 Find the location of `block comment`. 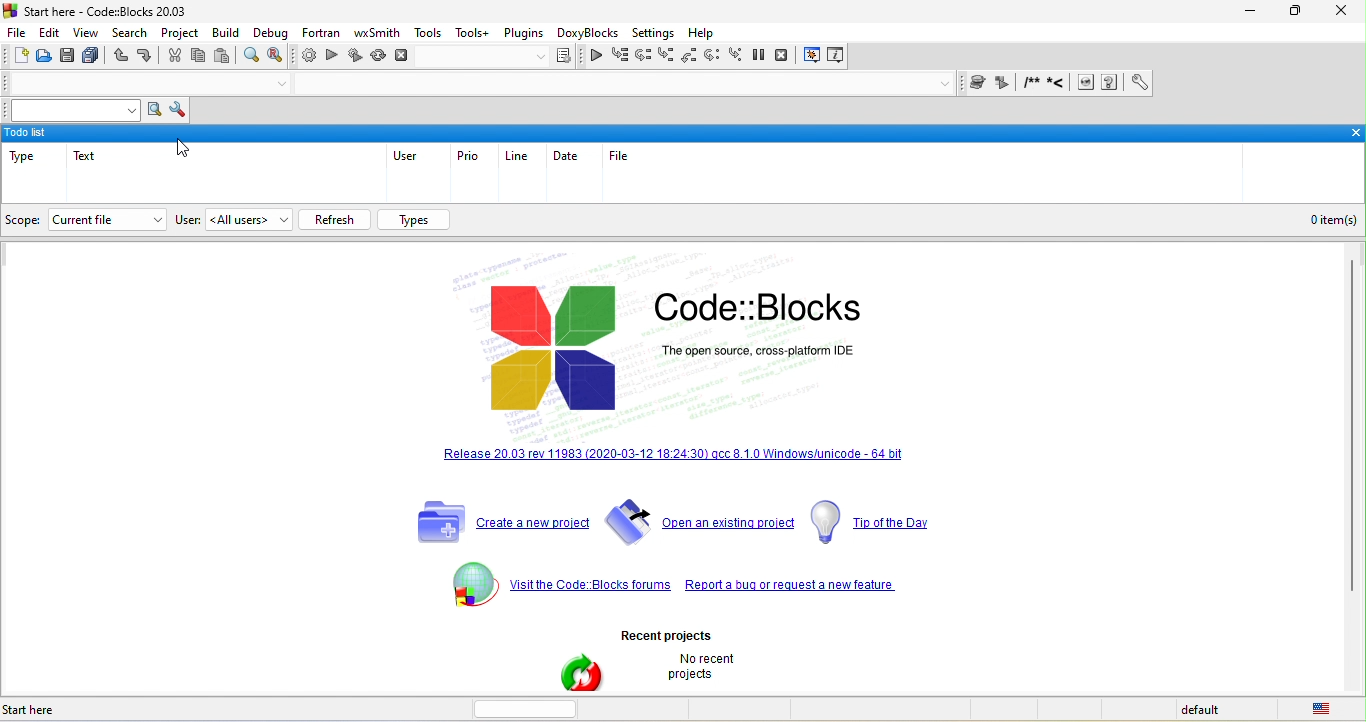

block comment is located at coordinates (1032, 83).